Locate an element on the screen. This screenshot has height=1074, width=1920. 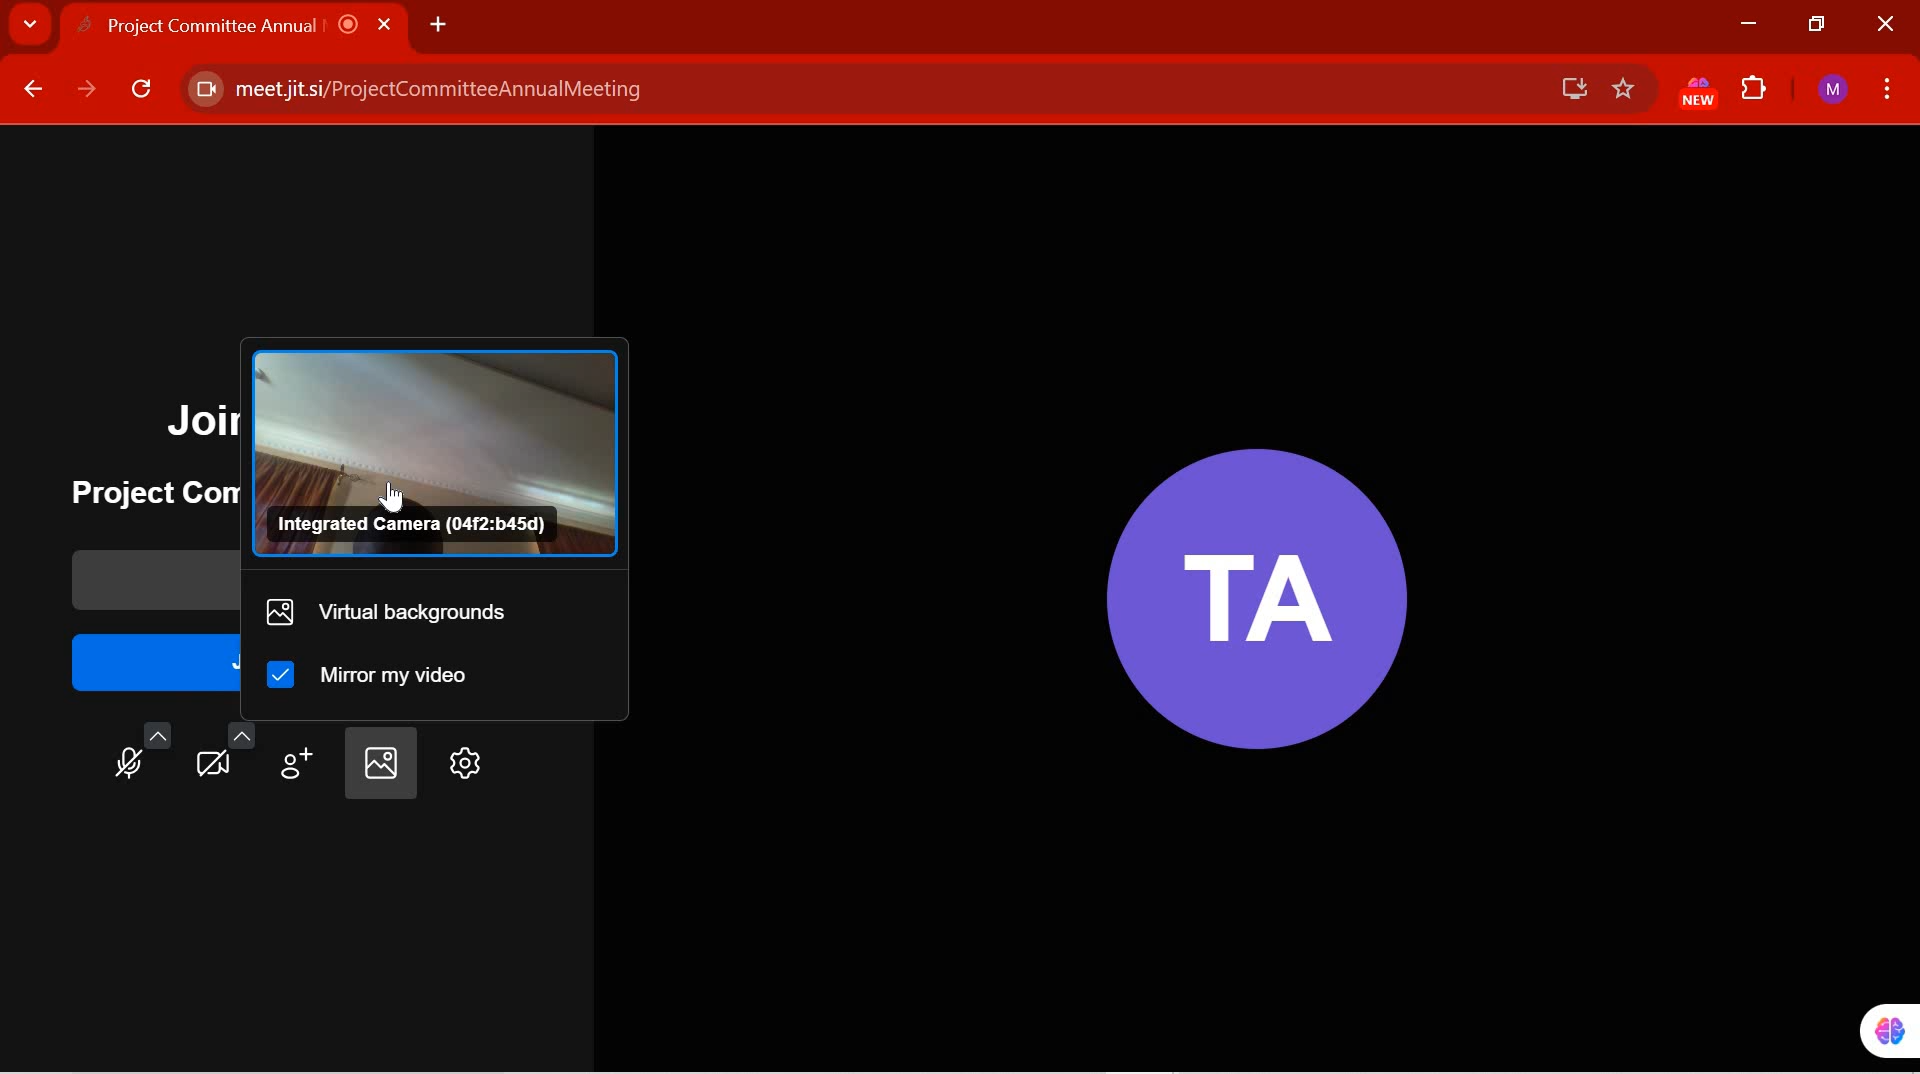
virtual backgrounds is located at coordinates (395, 608).